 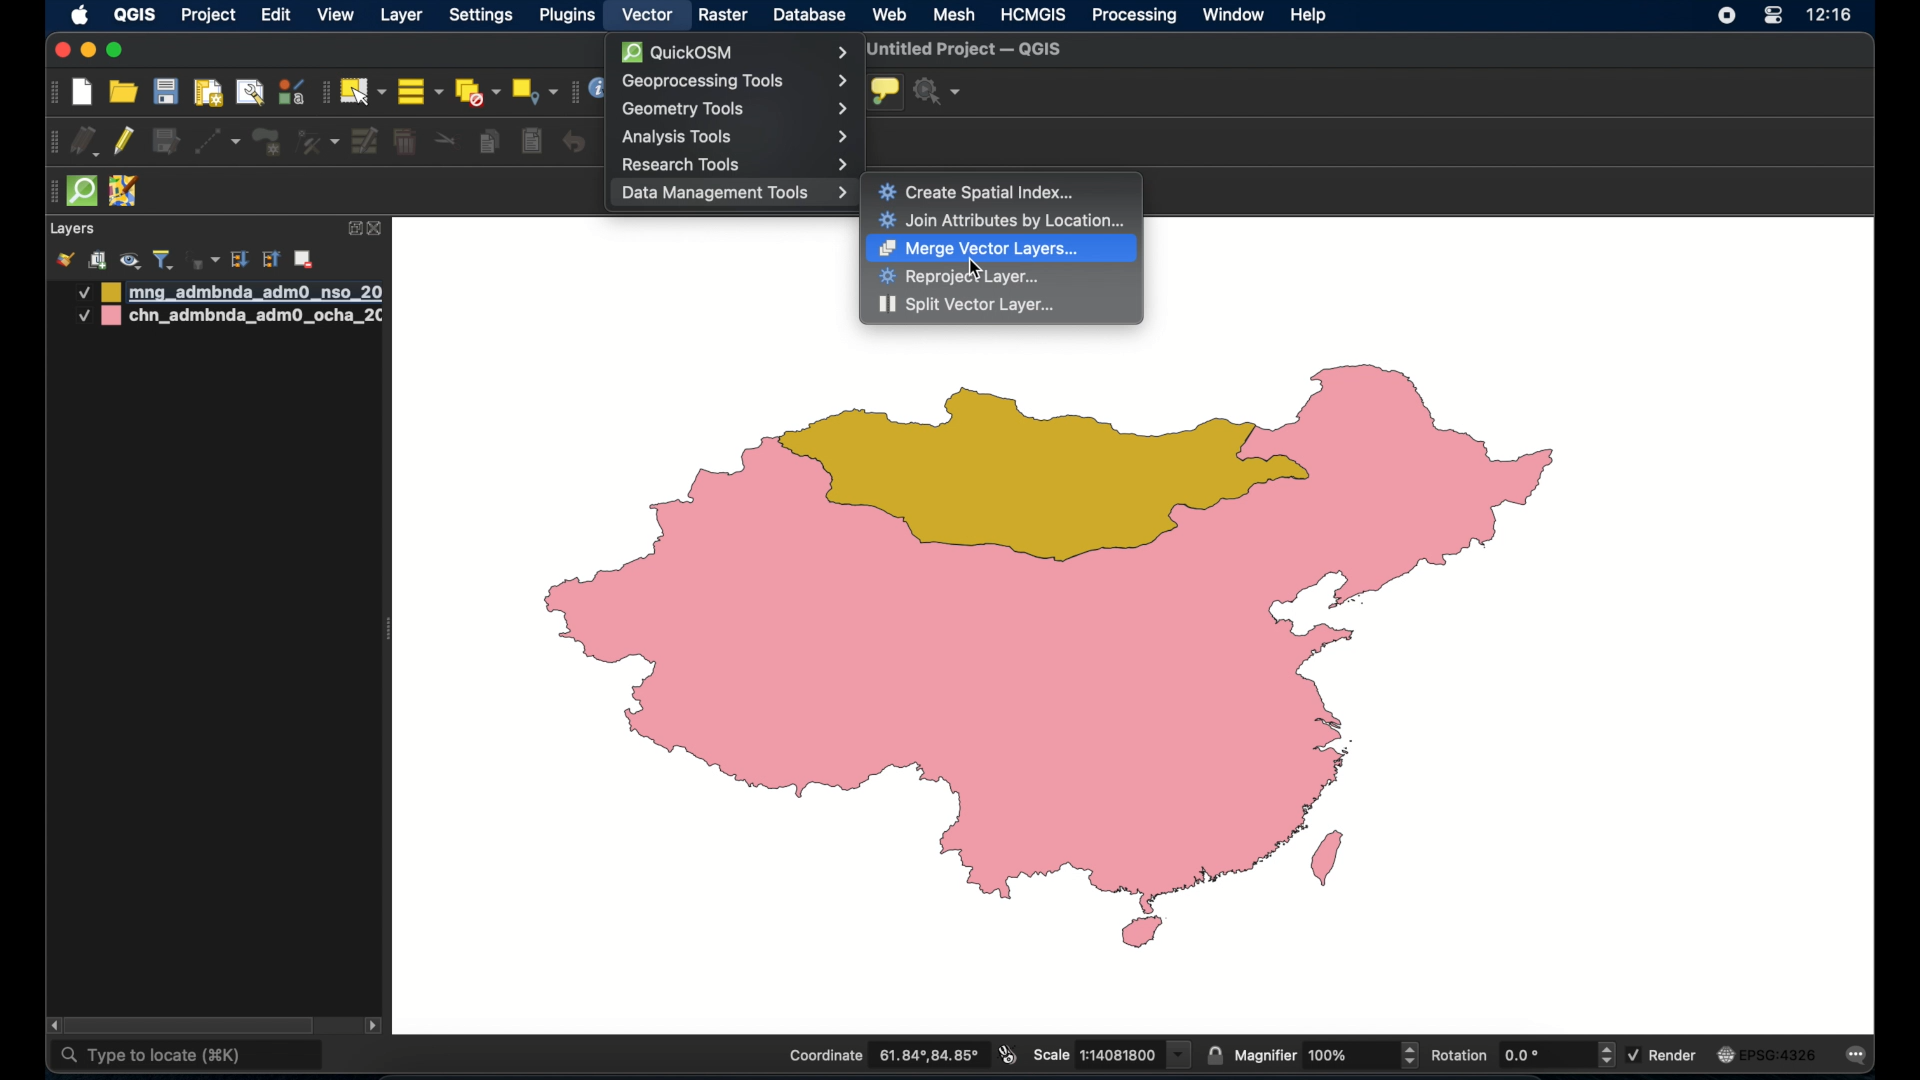 I want to click on geoprocessing tools, so click(x=733, y=81).